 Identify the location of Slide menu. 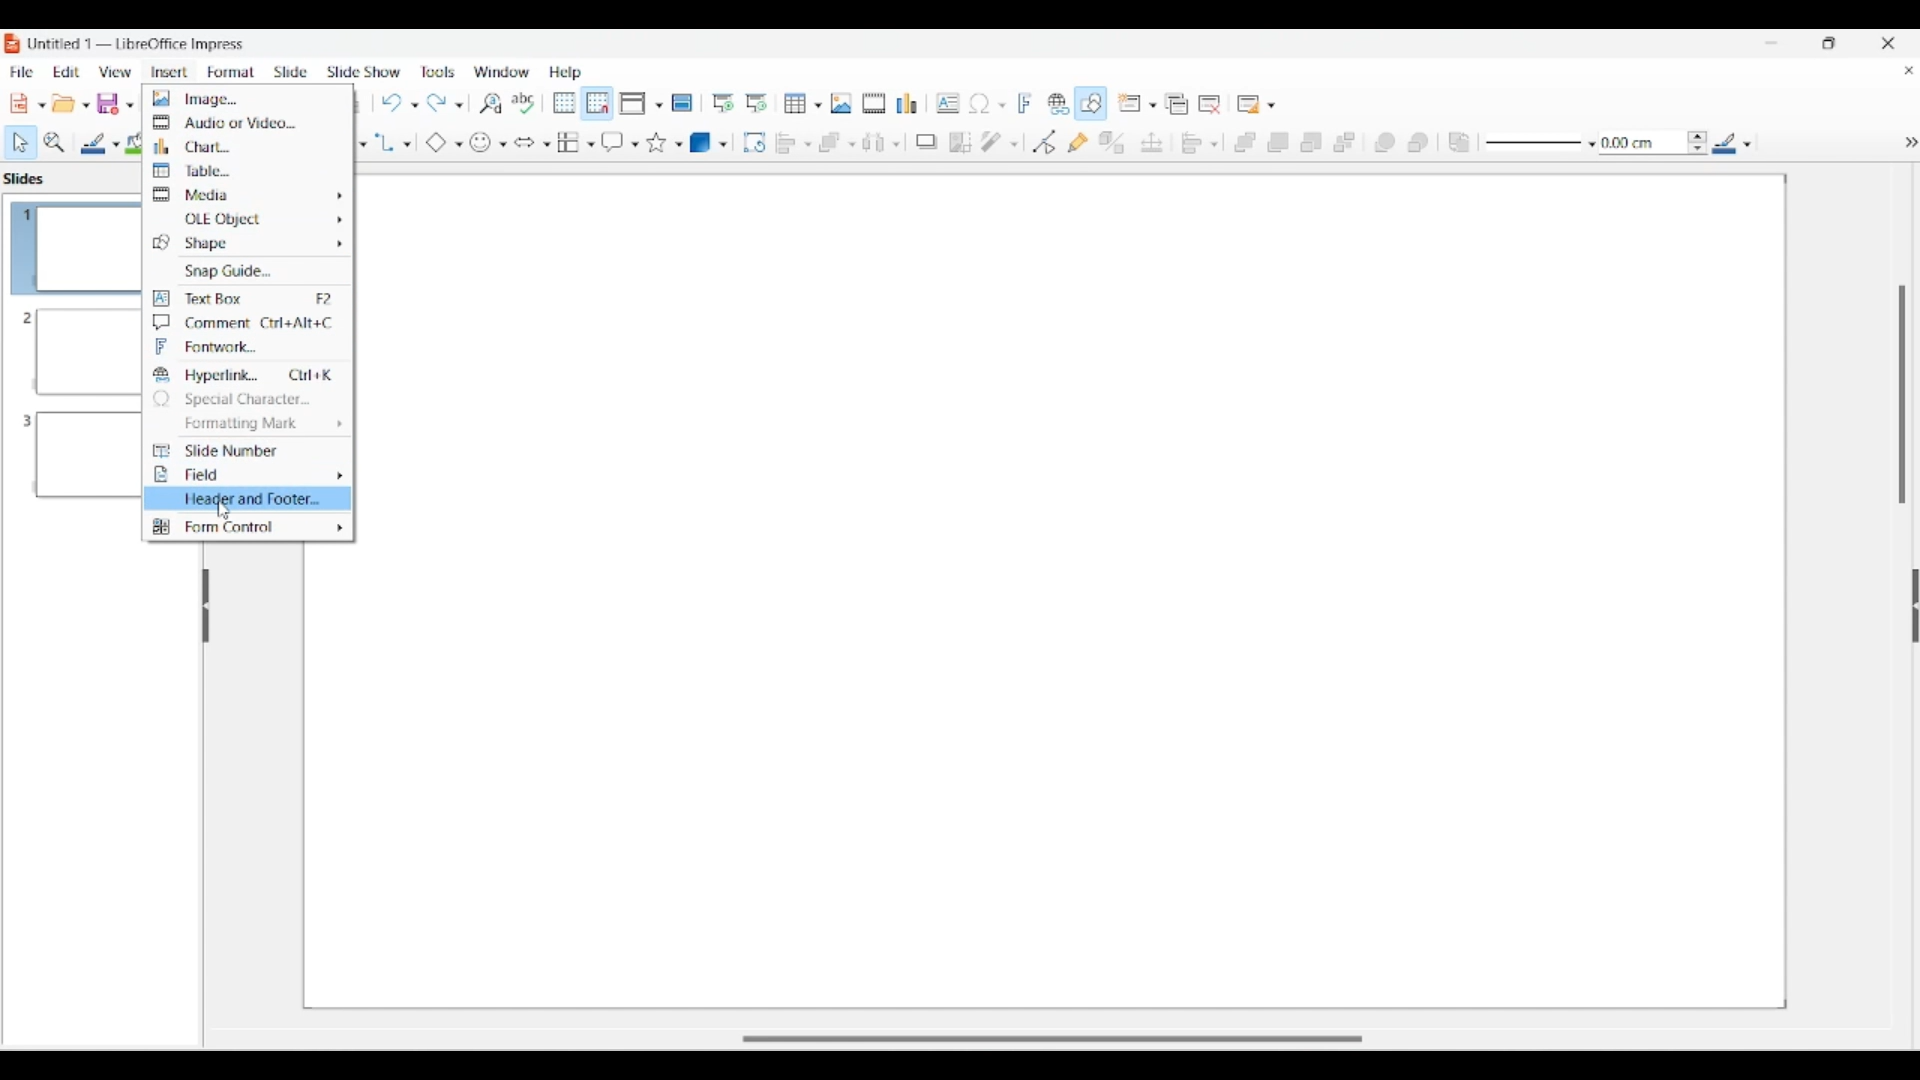
(292, 72).